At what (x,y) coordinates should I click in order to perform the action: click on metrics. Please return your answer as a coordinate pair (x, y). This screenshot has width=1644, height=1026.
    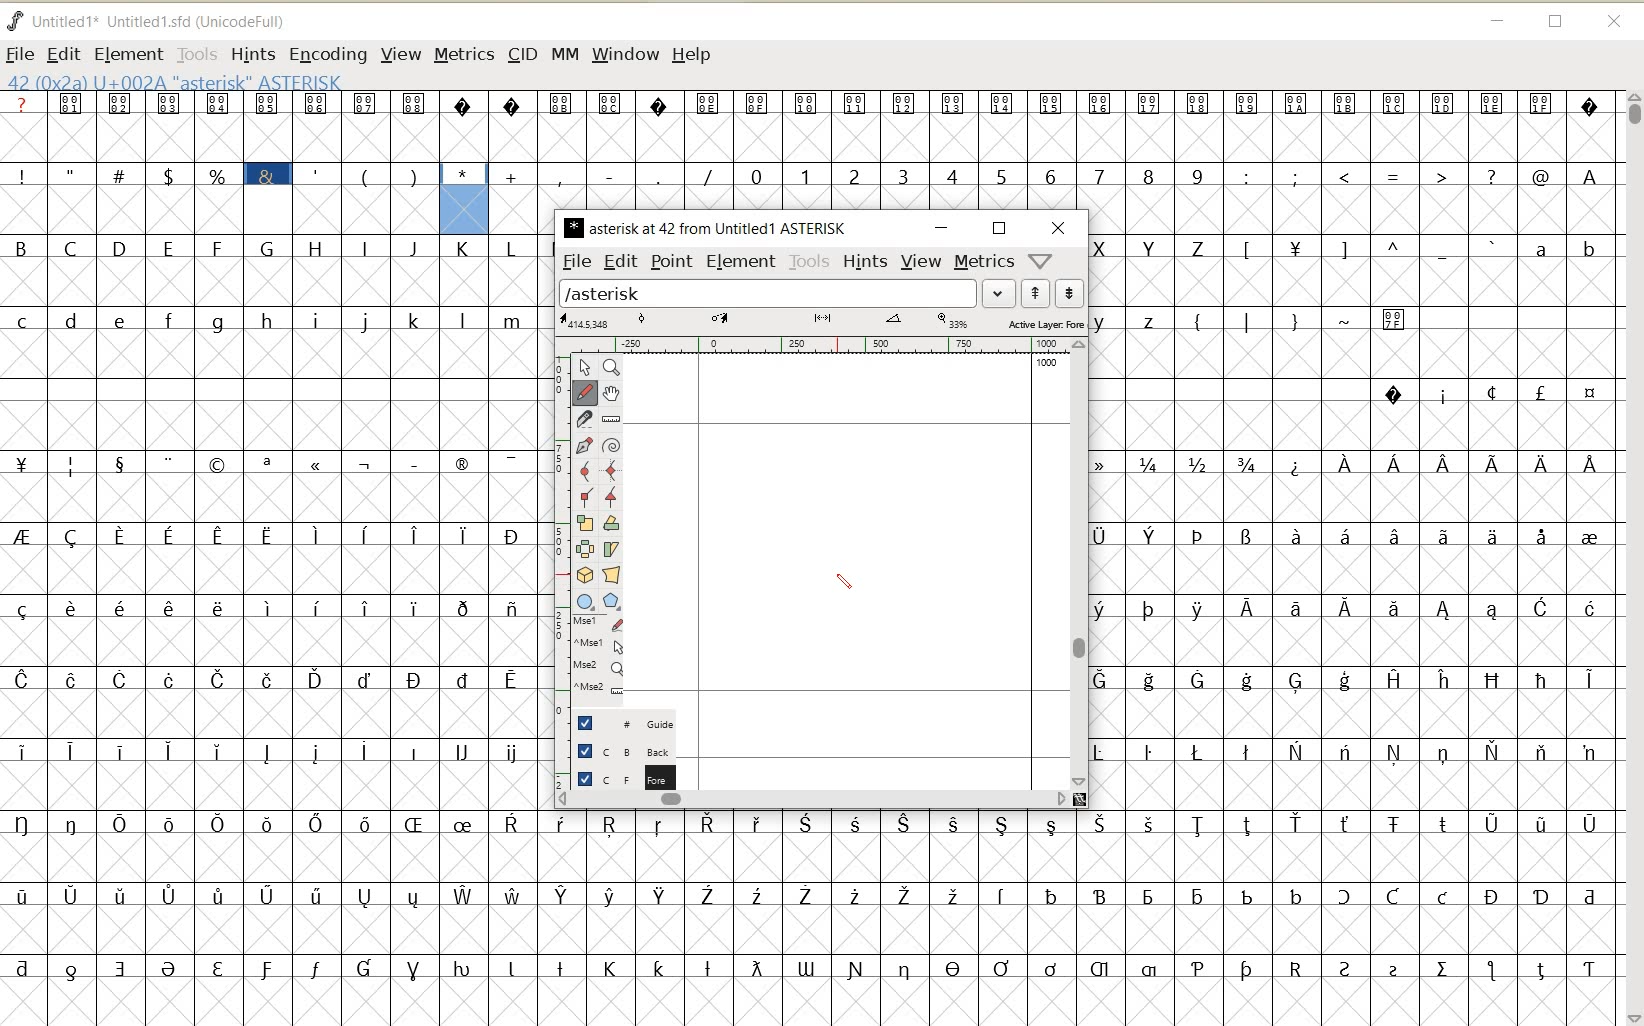
    Looking at the image, I should click on (985, 263).